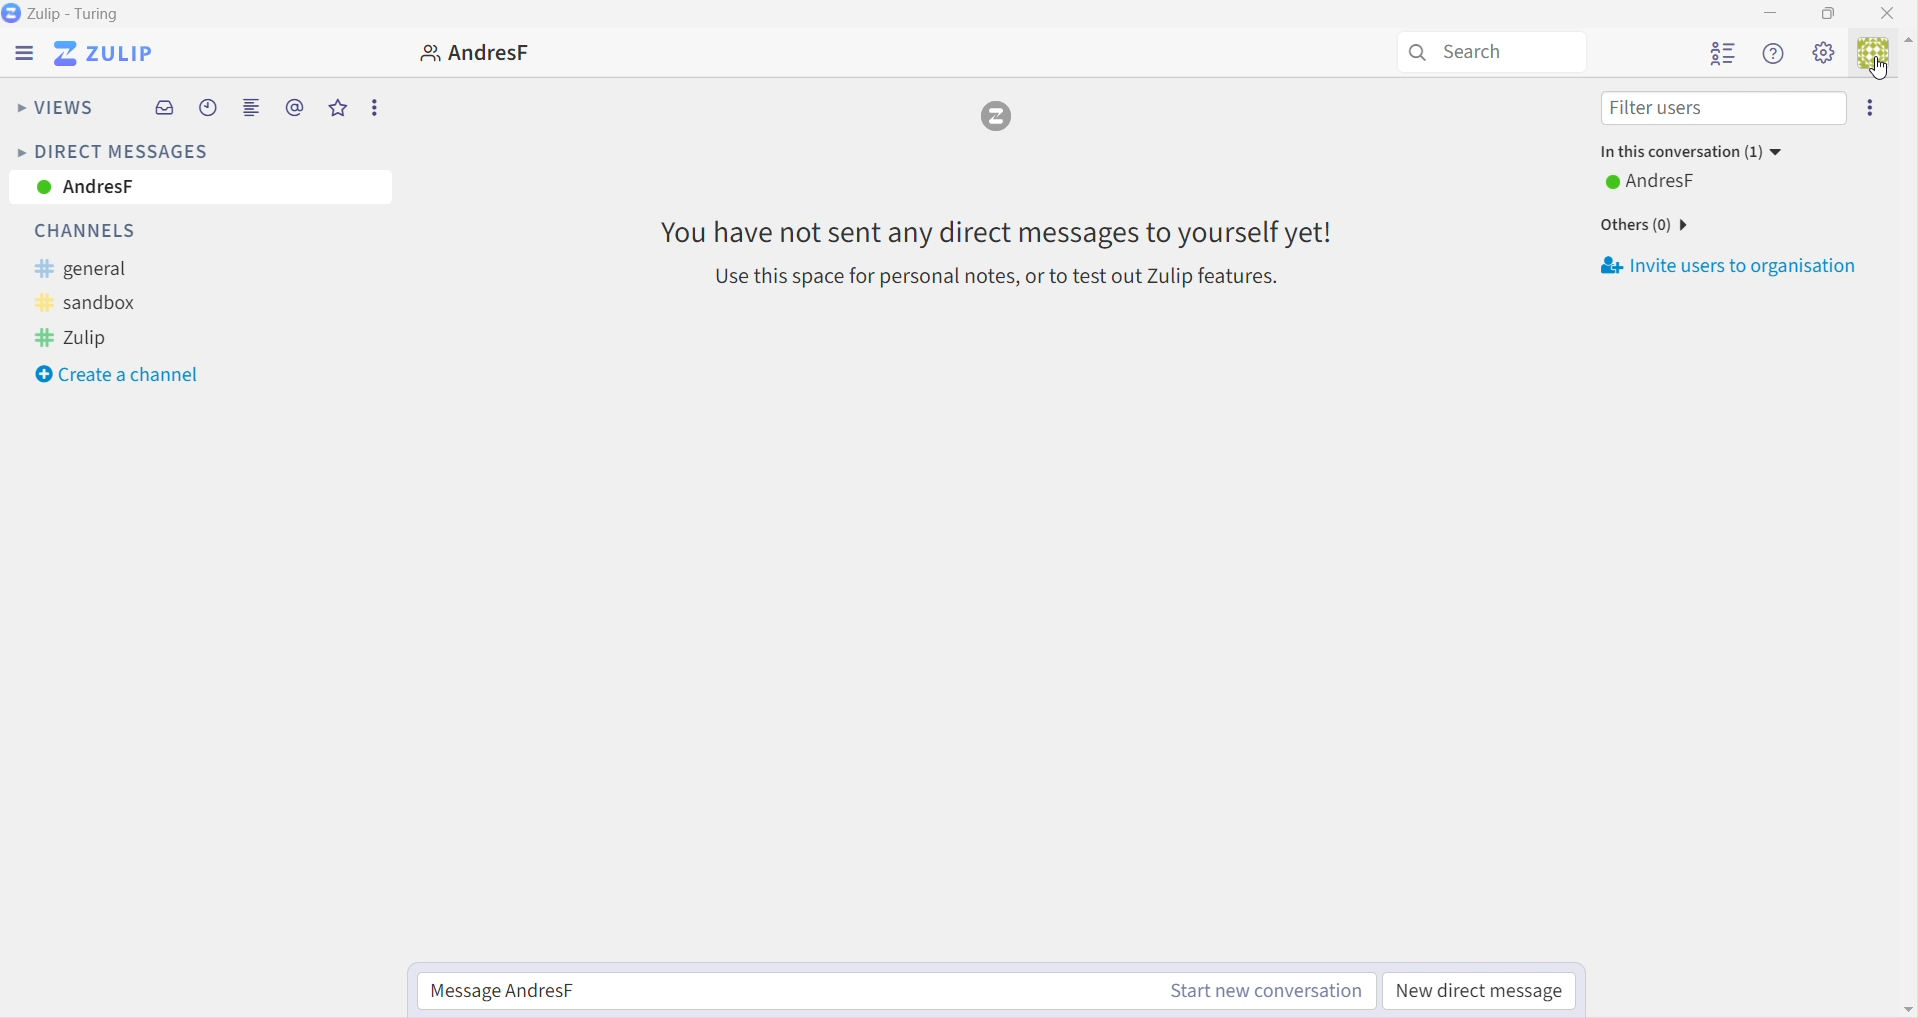 This screenshot has height=1018, width=1918. I want to click on minimize, so click(1776, 13).